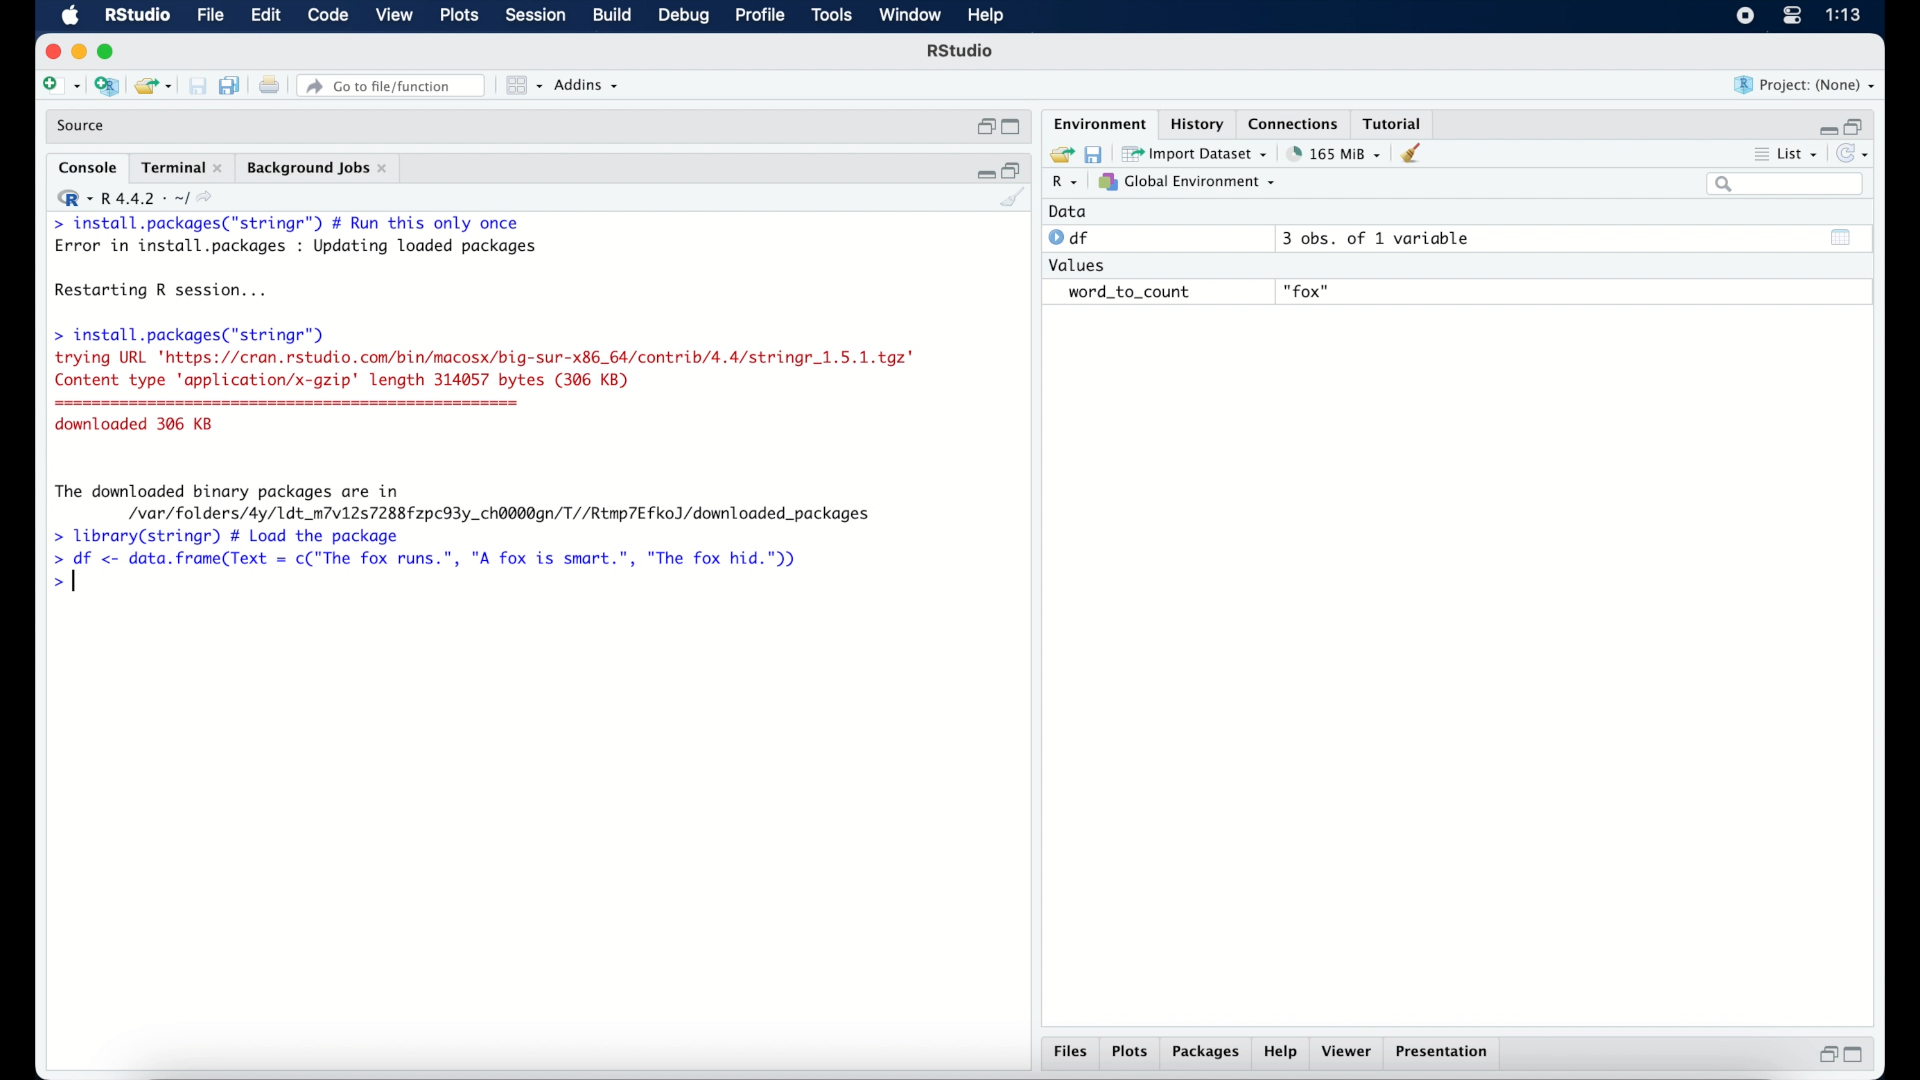 This screenshot has height=1080, width=1920. I want to click on 203 MB, so click(1336, 154).